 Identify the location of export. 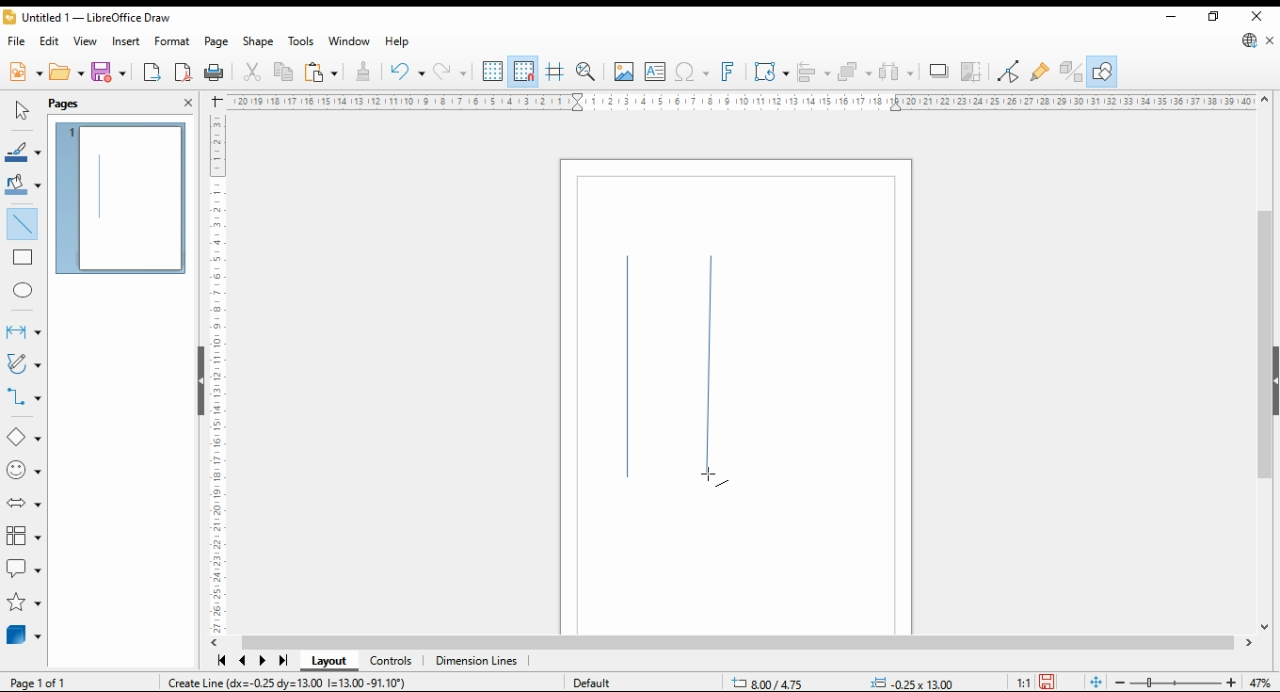
(153, 73).